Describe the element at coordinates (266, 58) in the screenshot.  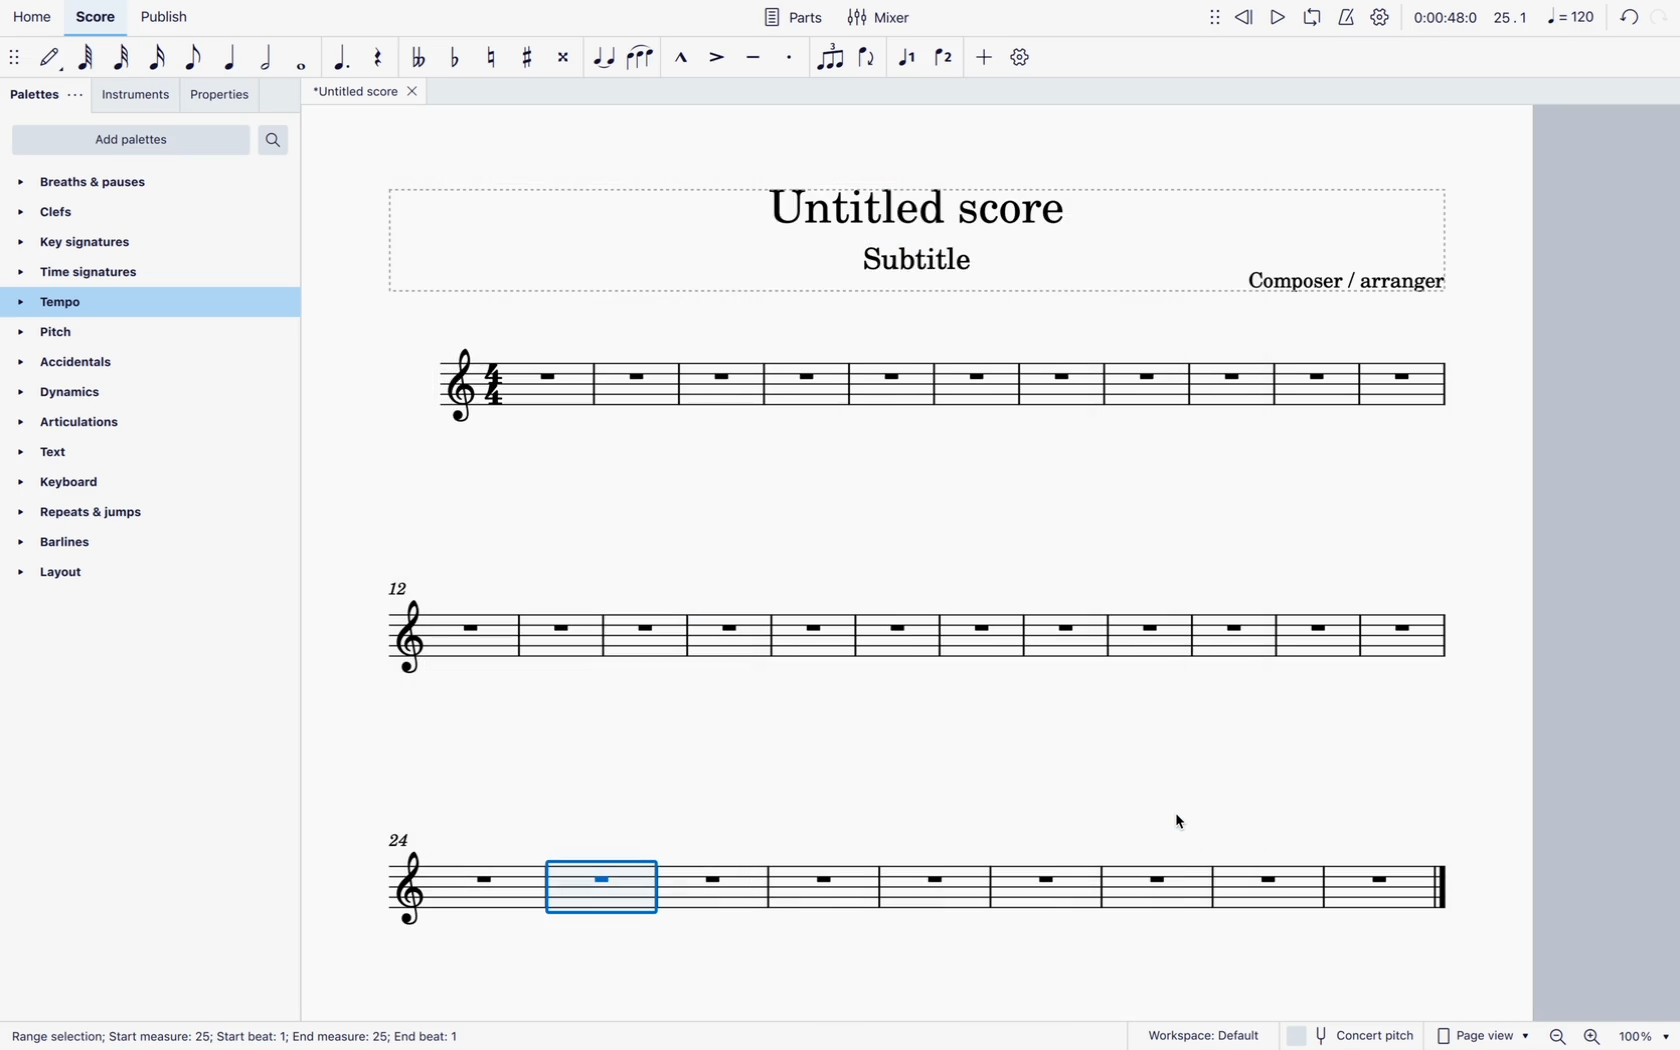
I see `half note` at that location.